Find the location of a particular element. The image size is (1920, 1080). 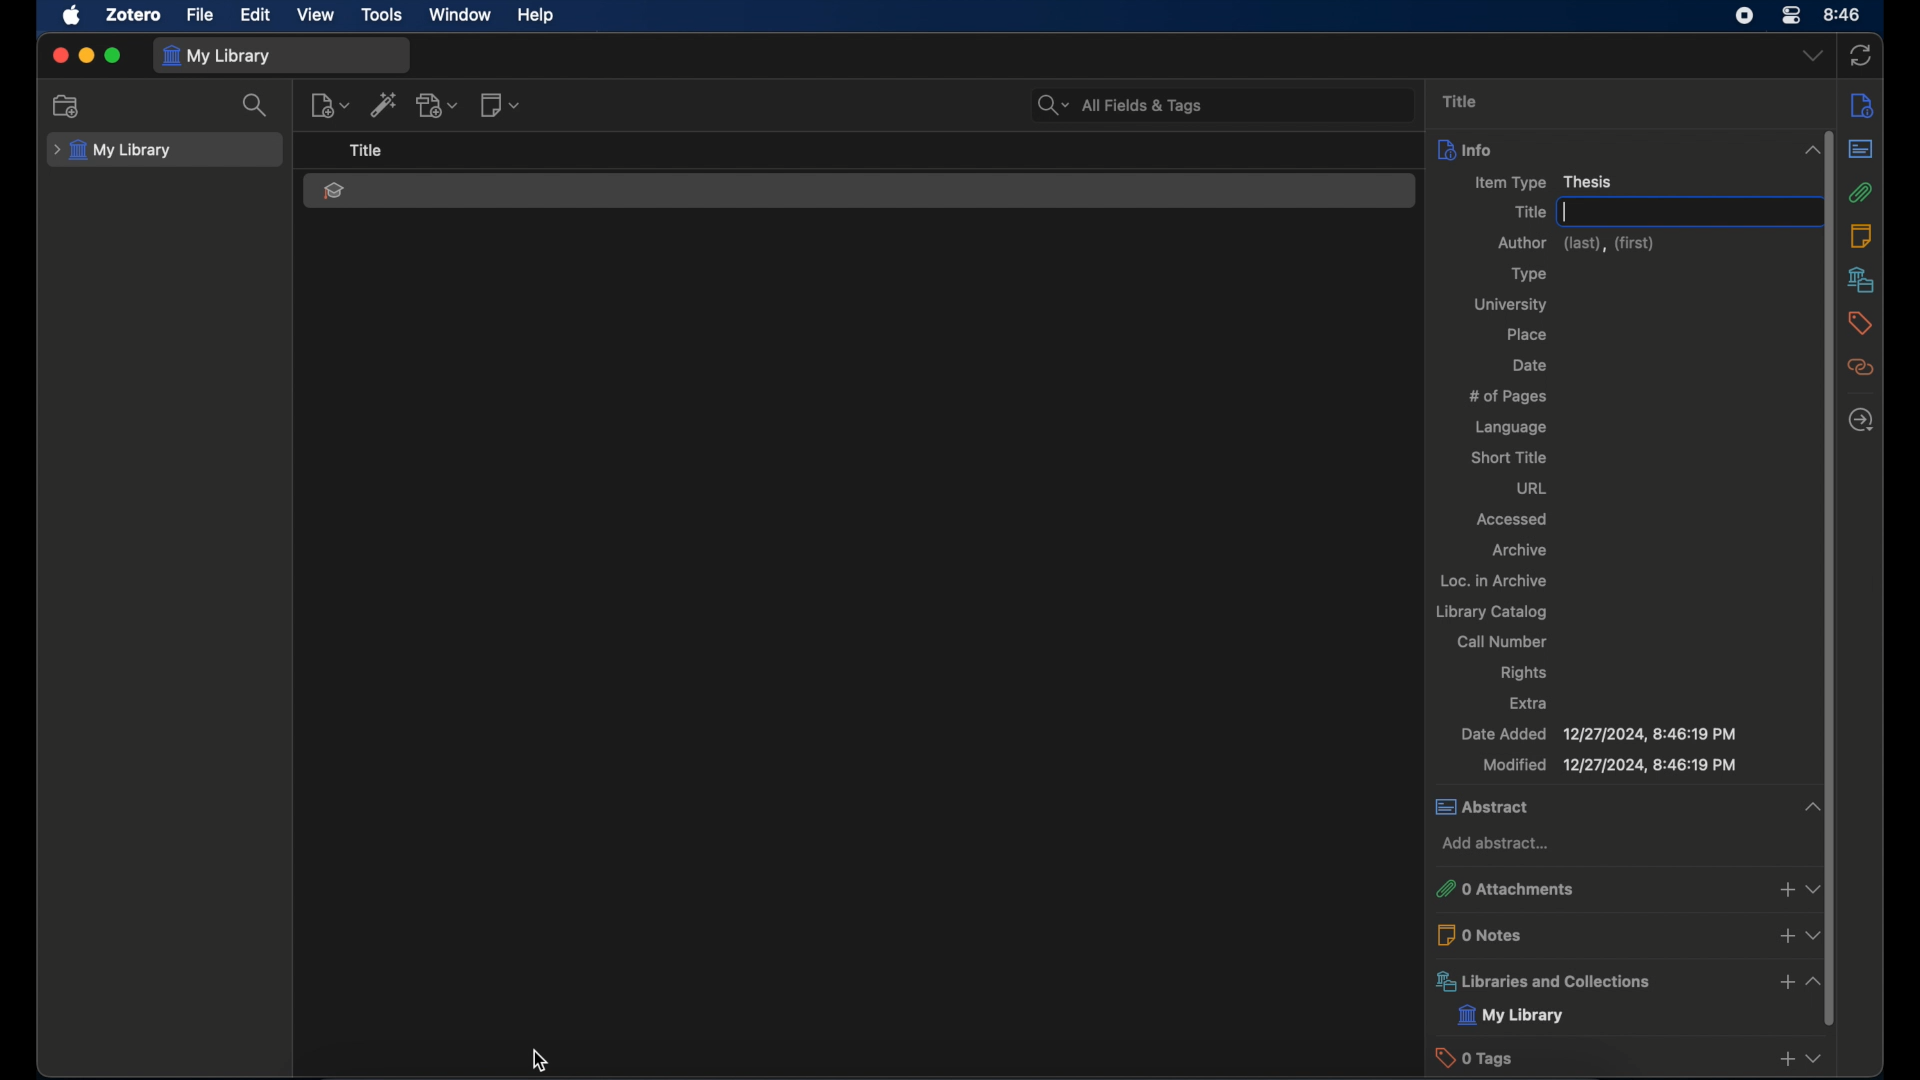

dropdown is located at coordinates (1813, 57).